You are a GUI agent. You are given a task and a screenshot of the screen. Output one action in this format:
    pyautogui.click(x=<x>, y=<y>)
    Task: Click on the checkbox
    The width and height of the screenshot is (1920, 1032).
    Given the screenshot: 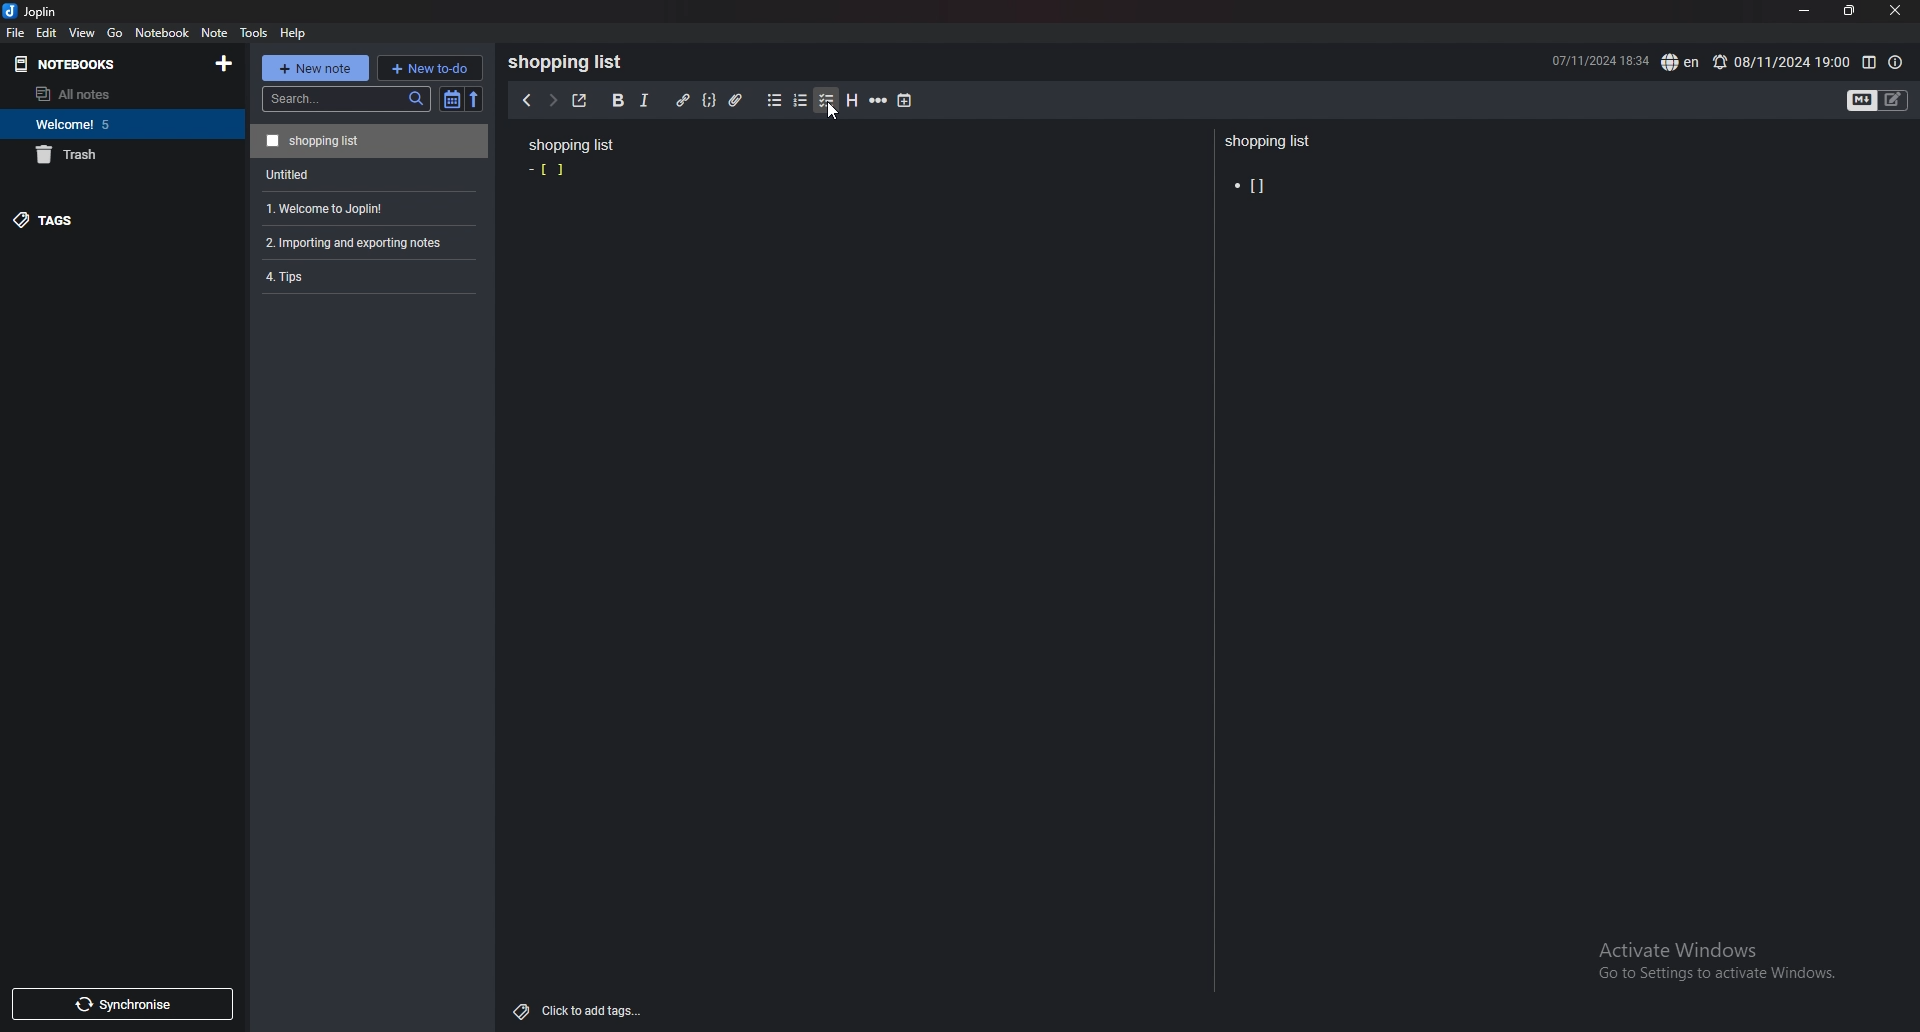 What is the action you would take?
    pyautogui.click(x=1253, y=185)
    